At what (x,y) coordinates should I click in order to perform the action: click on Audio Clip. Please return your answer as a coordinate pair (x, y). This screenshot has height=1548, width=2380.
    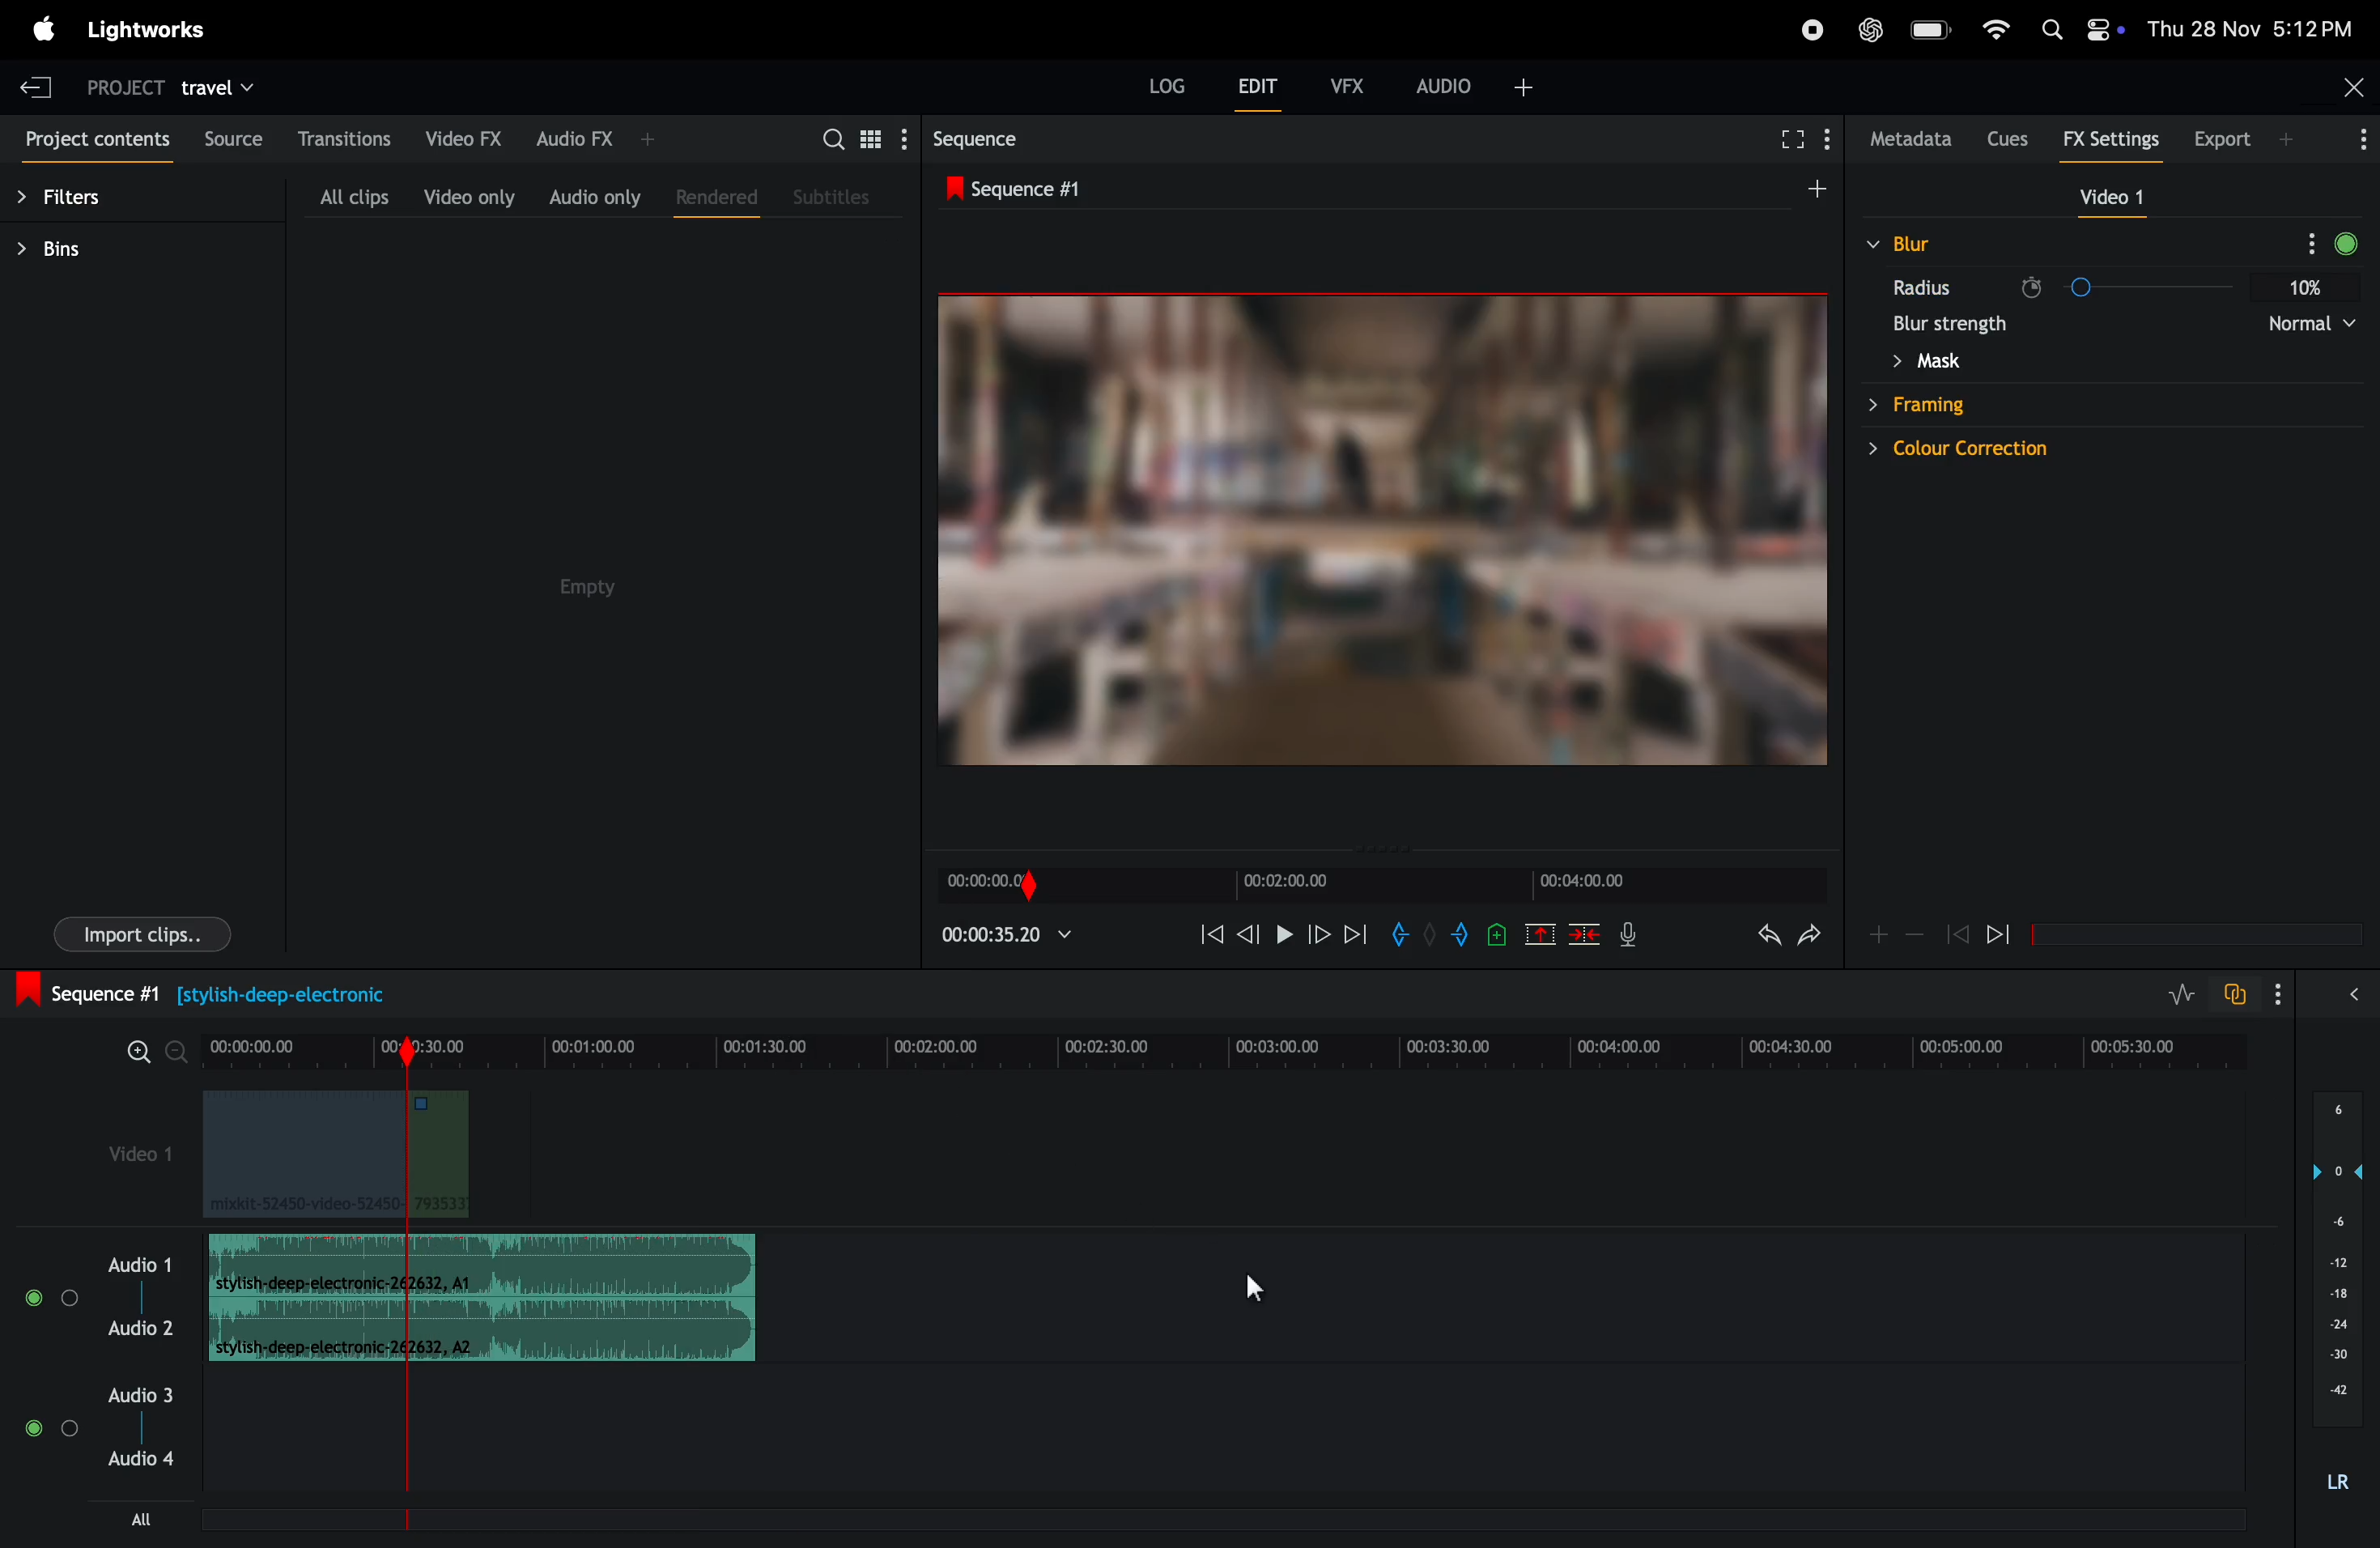
    Looking at the image, I should click on (481, 1333).